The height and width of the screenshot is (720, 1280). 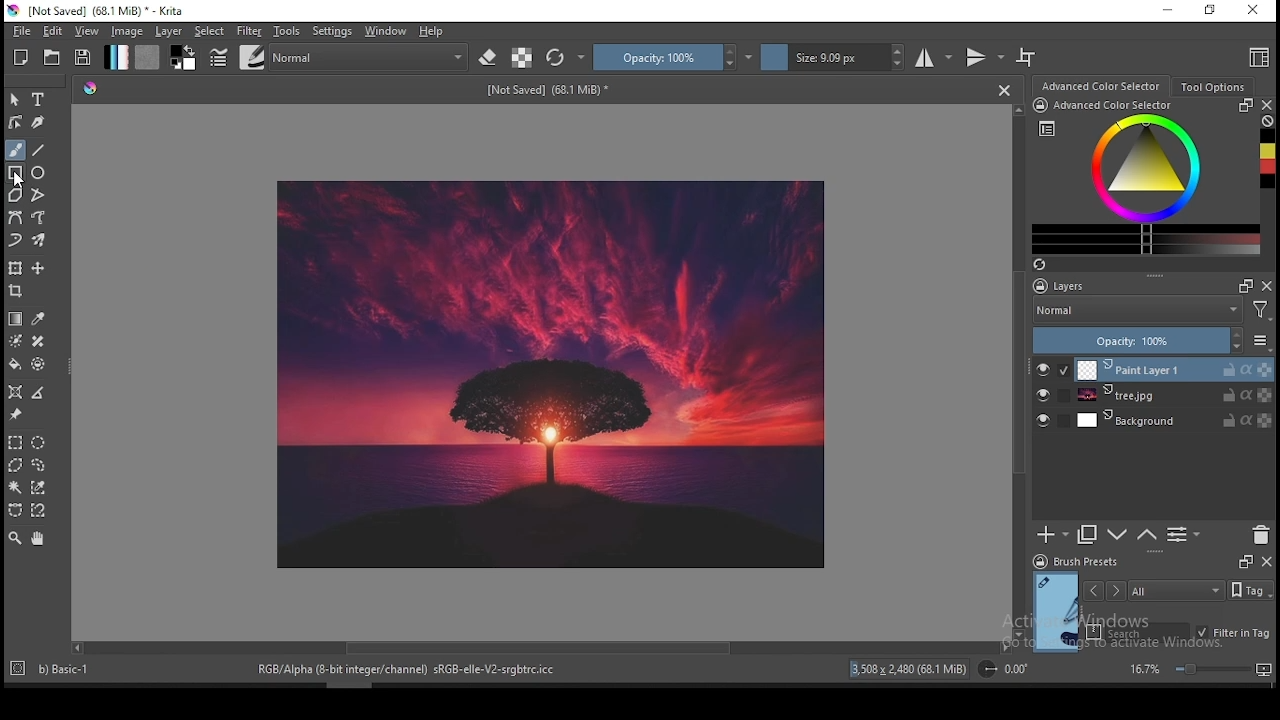 I want to click on freehand path tool, so click(x=38, y=218).